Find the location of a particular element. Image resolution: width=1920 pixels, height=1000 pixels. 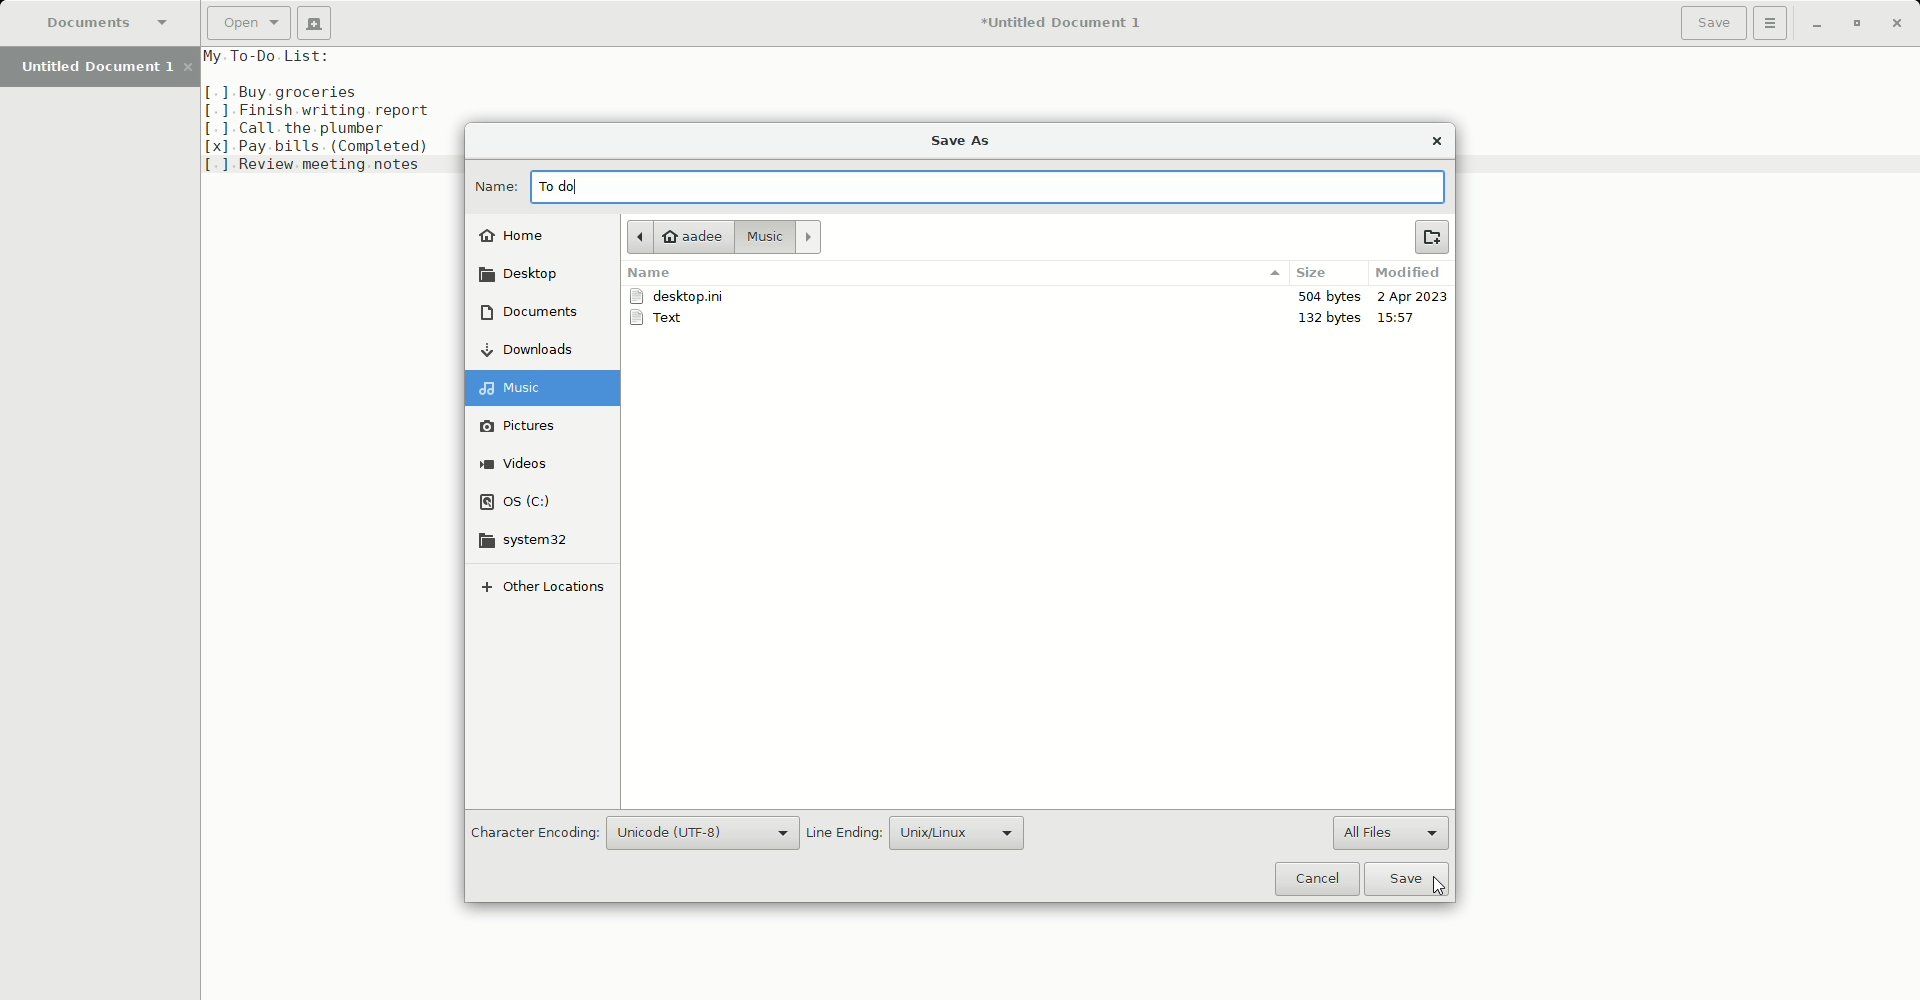

Close is located at coordinates (1897, 23).